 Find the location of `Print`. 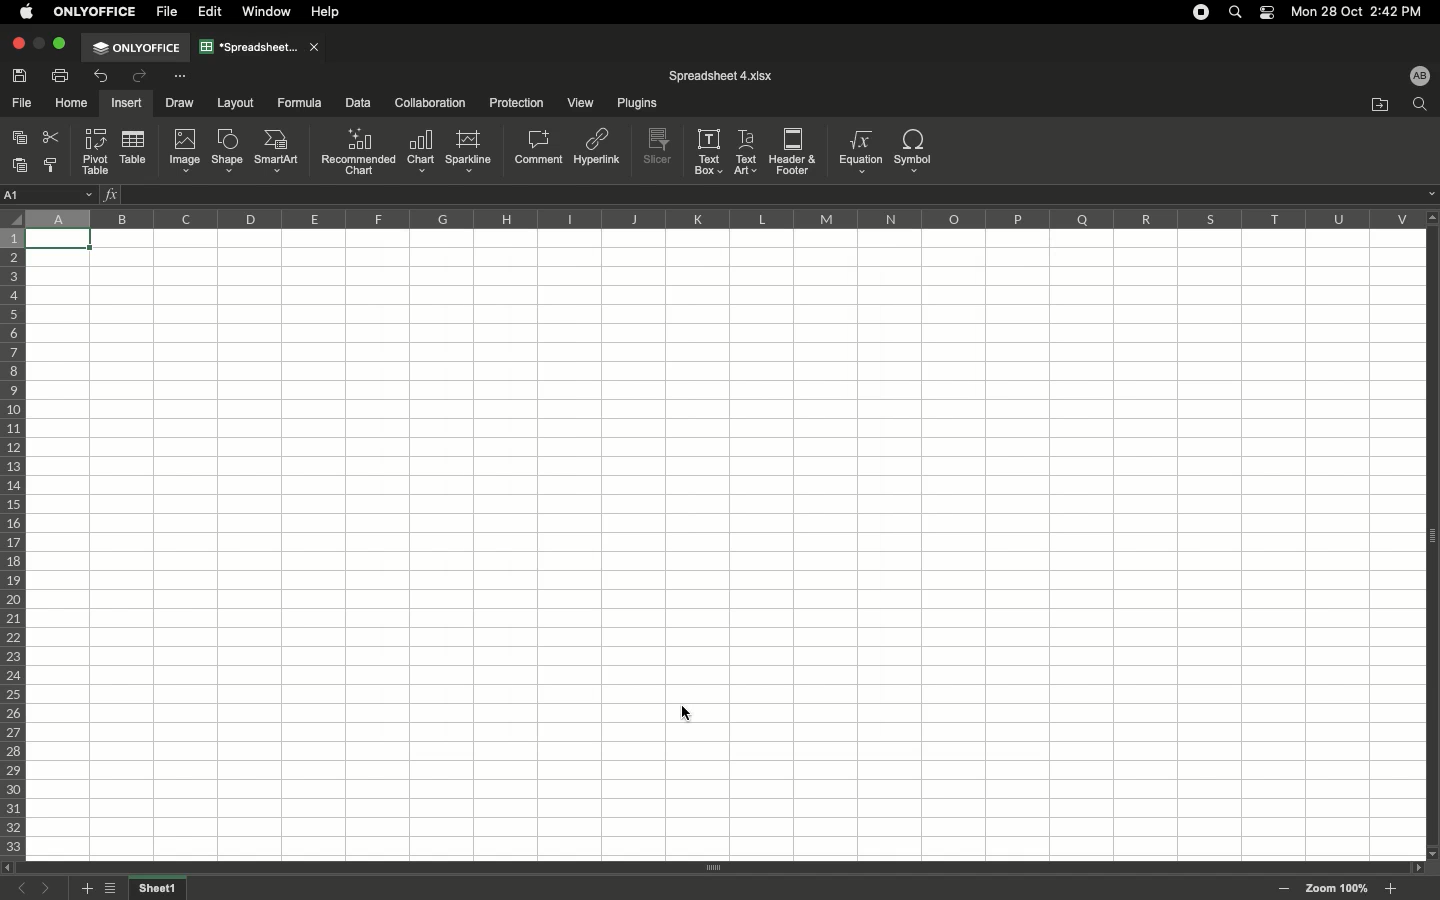

Print is located at coordinates (62, 75).